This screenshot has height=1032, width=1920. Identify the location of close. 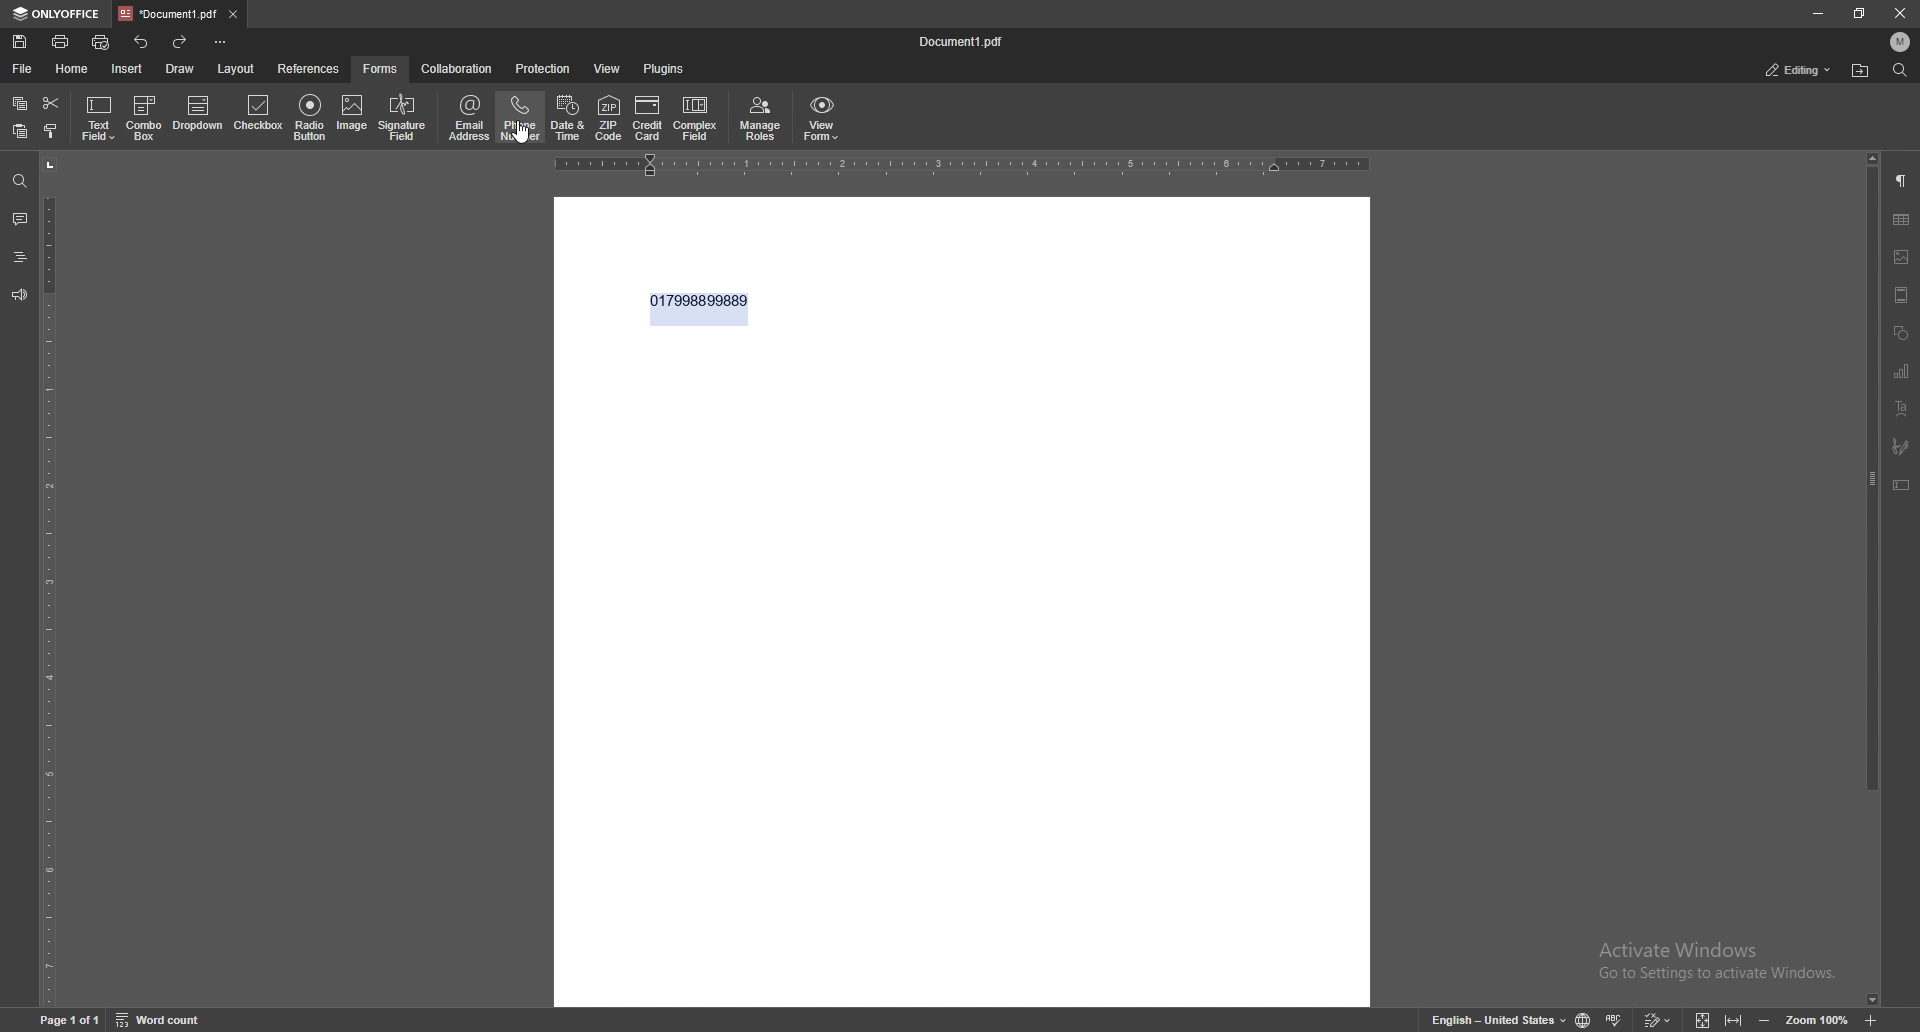
(1902, 14).